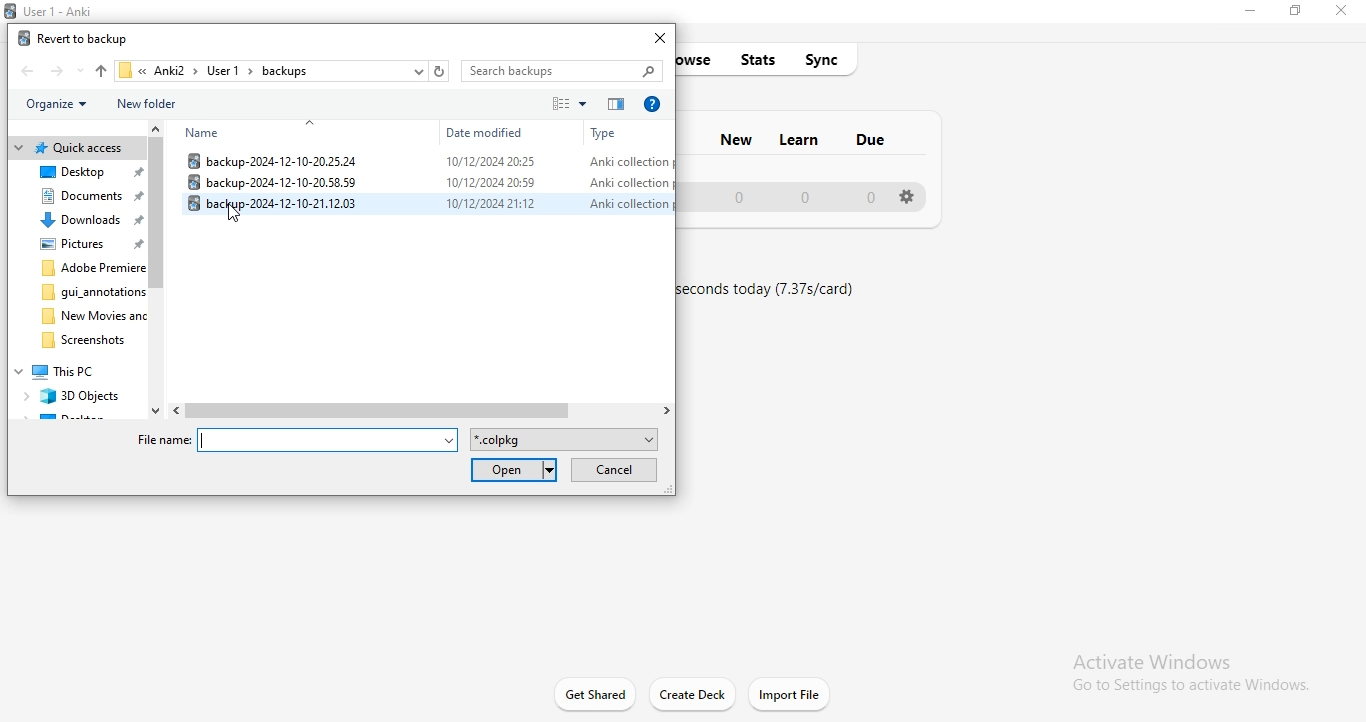  I want to click on new folder, so click(158, 103).